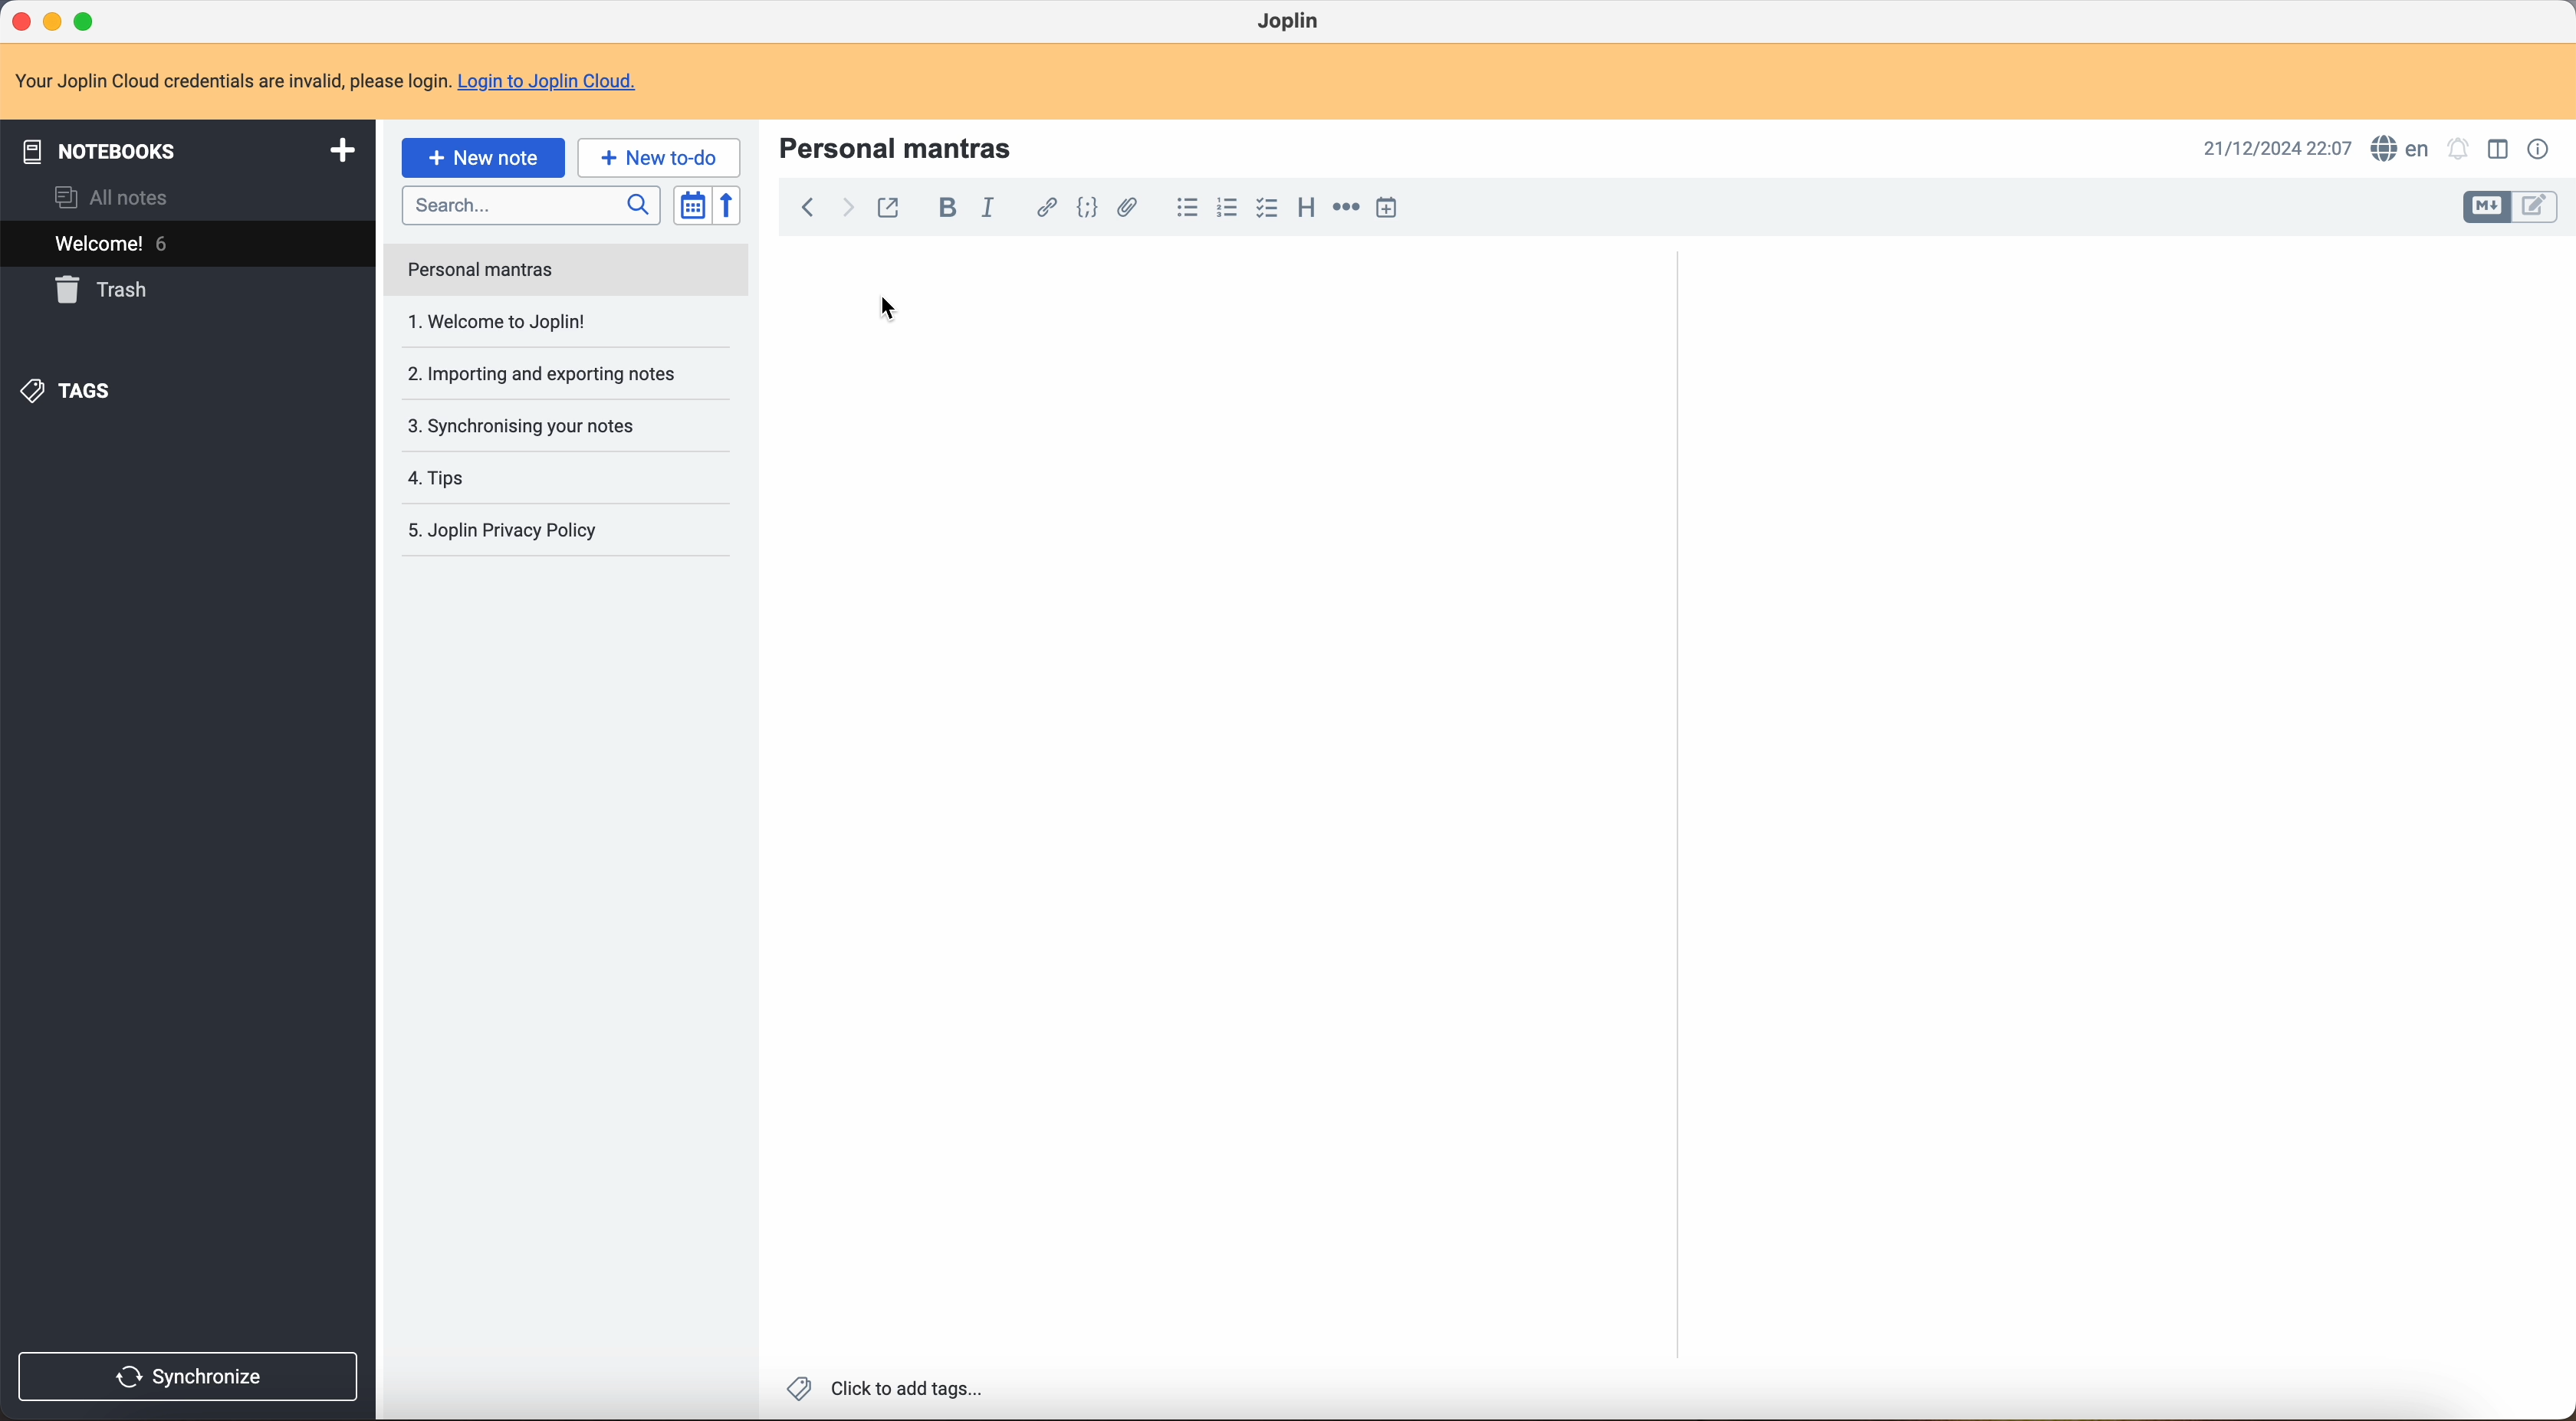 The height and width of the screenshot is (1421, 2576). I want to click on toggle external editing, so click(887, 207).